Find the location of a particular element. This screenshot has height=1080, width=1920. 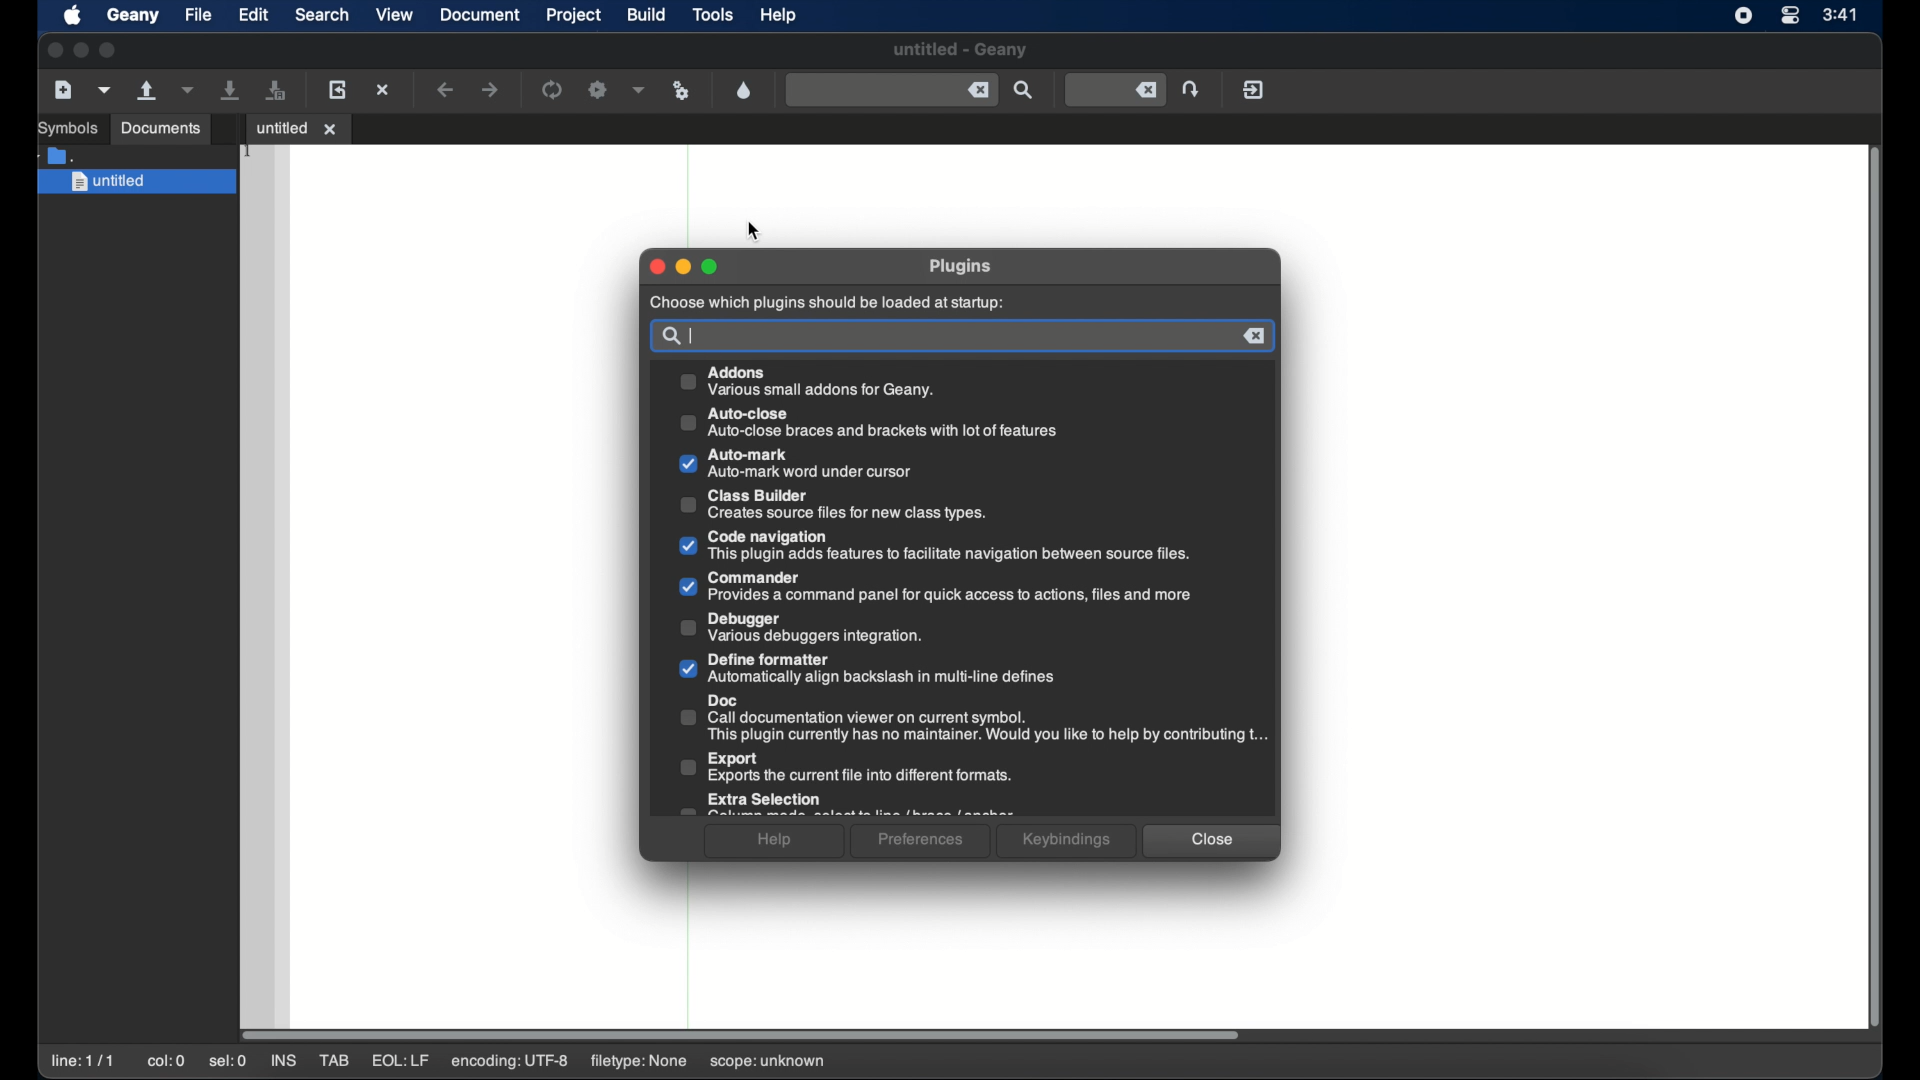

class builder is located at coordinates (832, 504).